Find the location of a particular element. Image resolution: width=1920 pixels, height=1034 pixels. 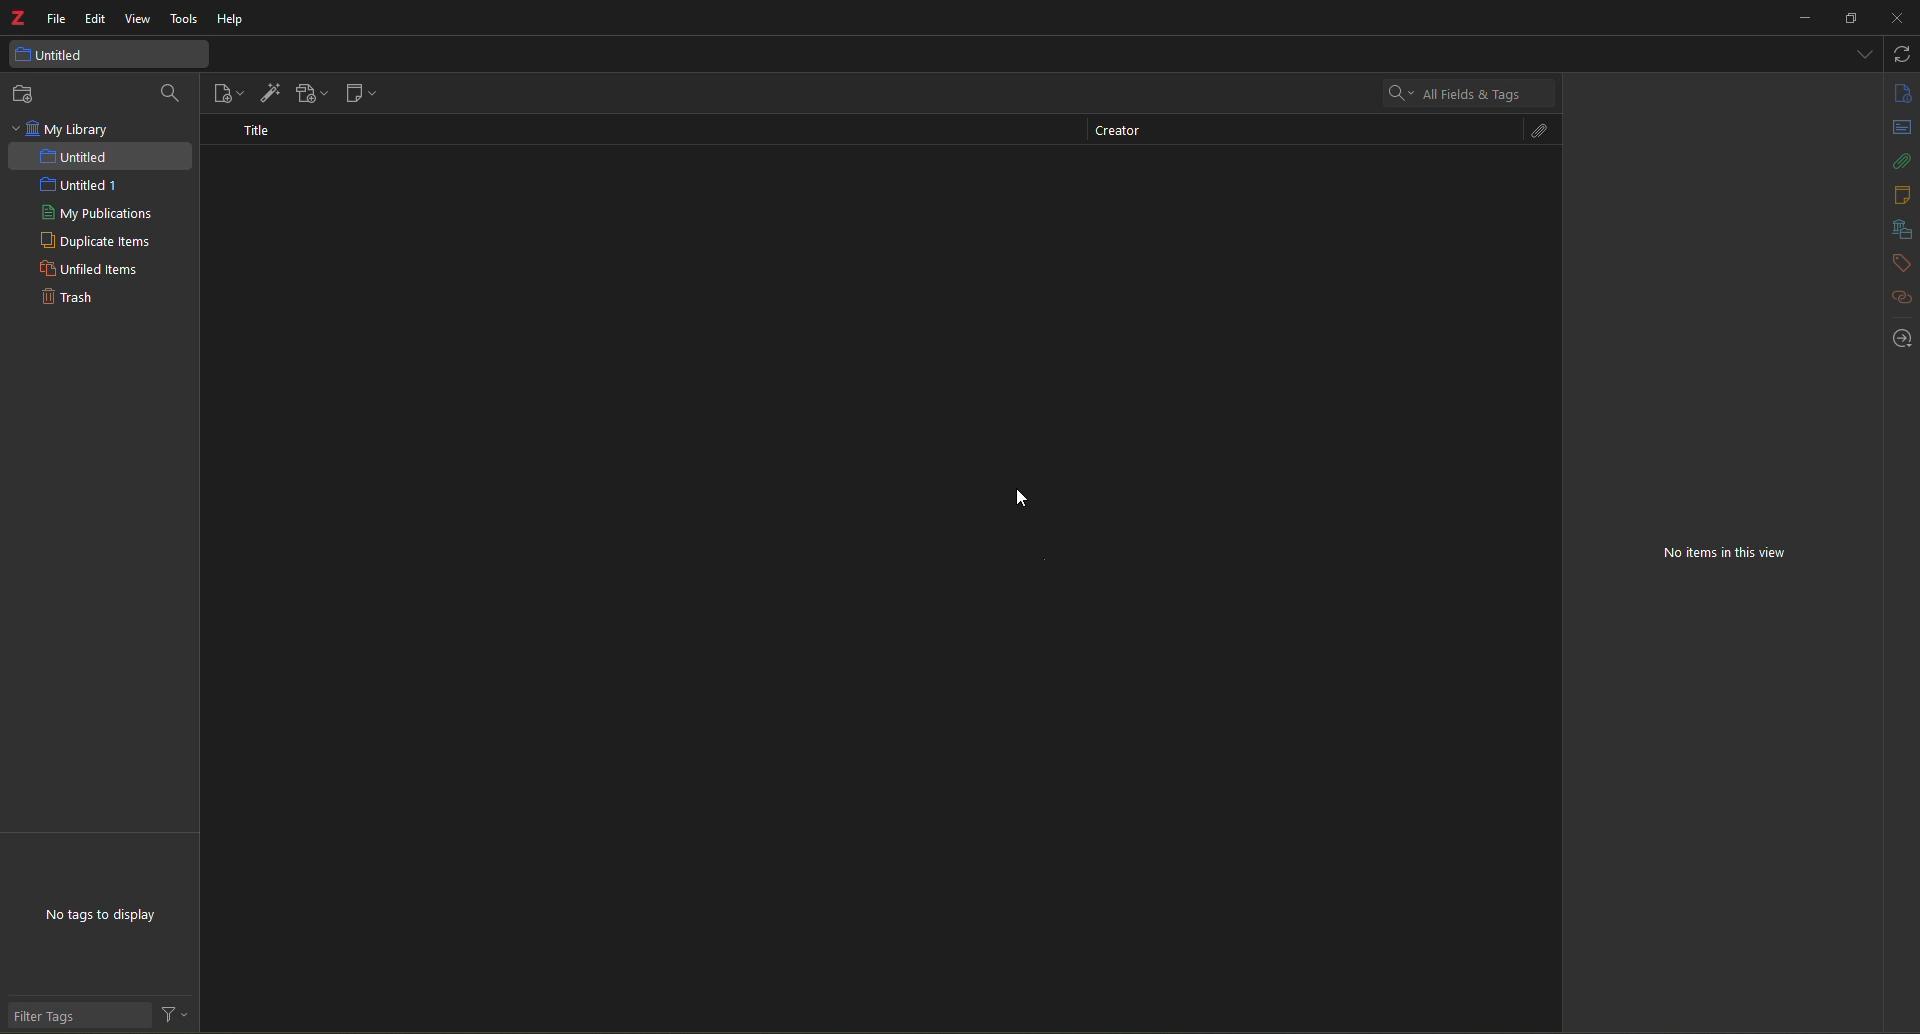

tabs is located at coordinates (1859, 52).